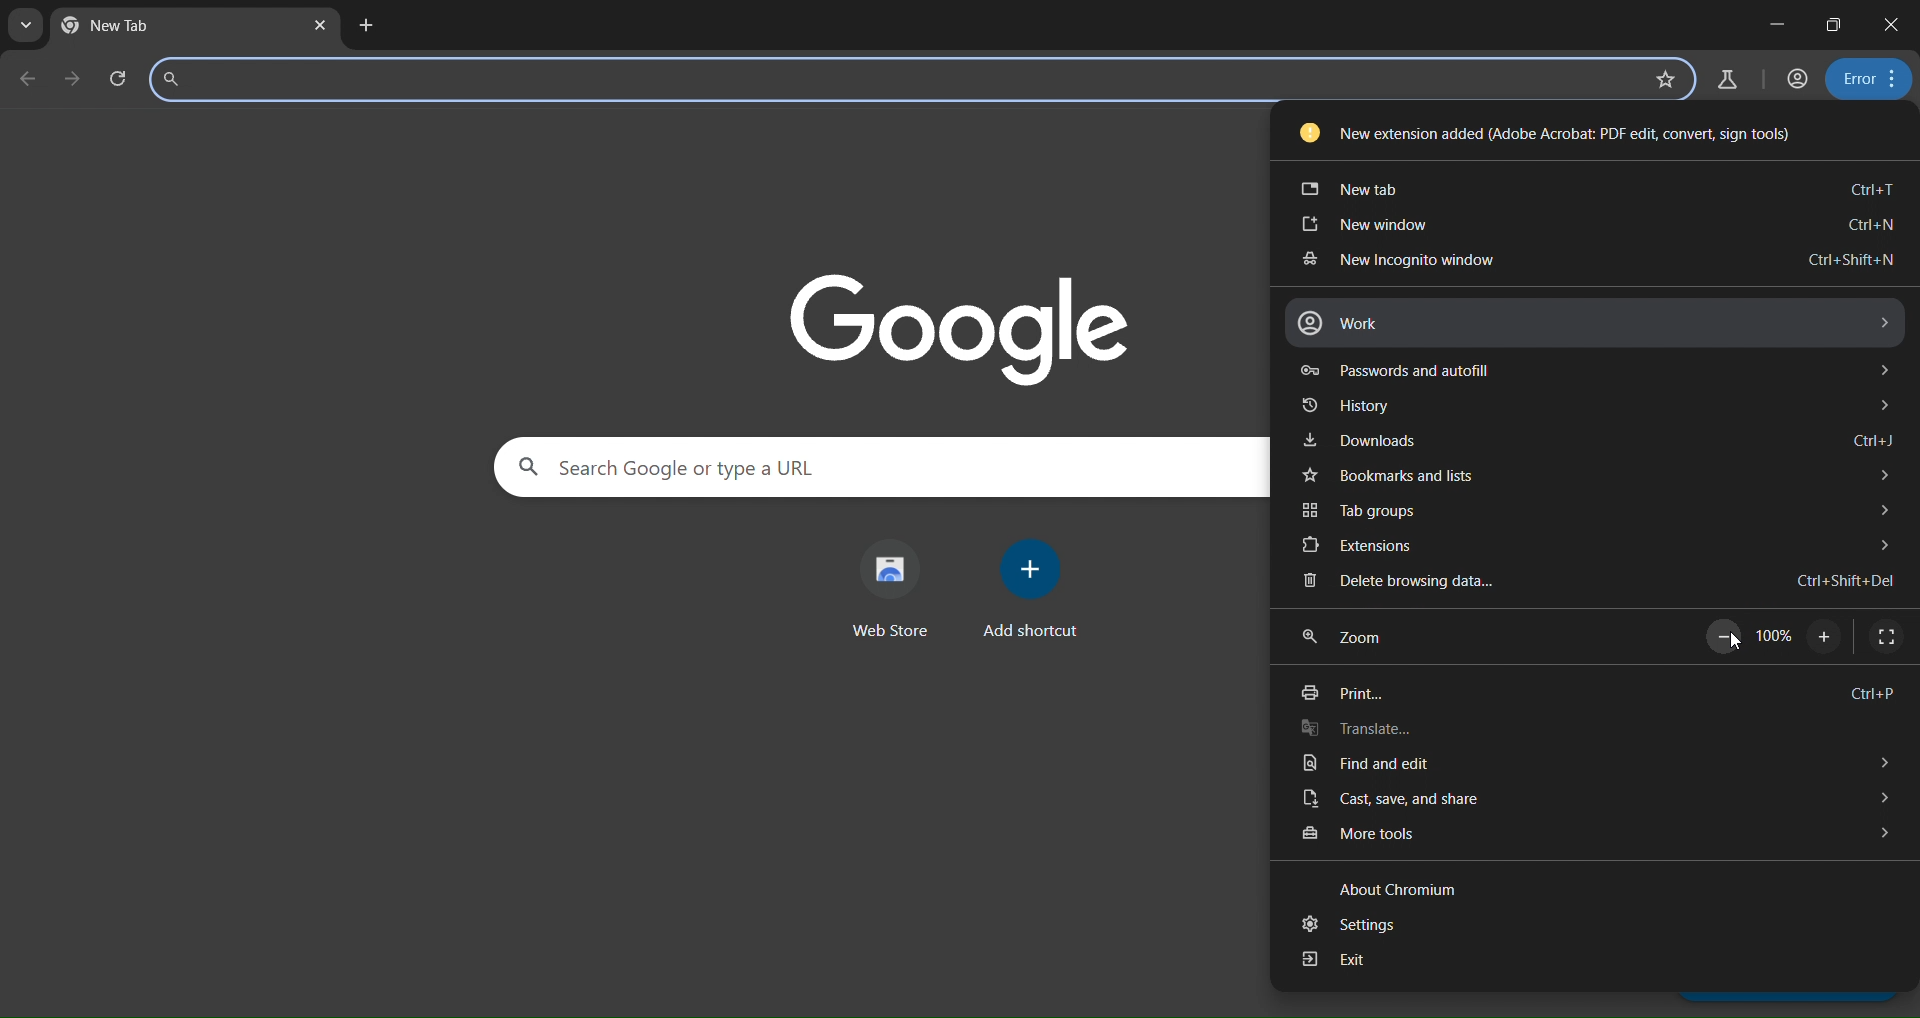 This screenshot has width=1920, height=1018. What do you see at coordinates (1606, 440) in the screenshot?
I see `downloads` at bounding box center [1606, 440].